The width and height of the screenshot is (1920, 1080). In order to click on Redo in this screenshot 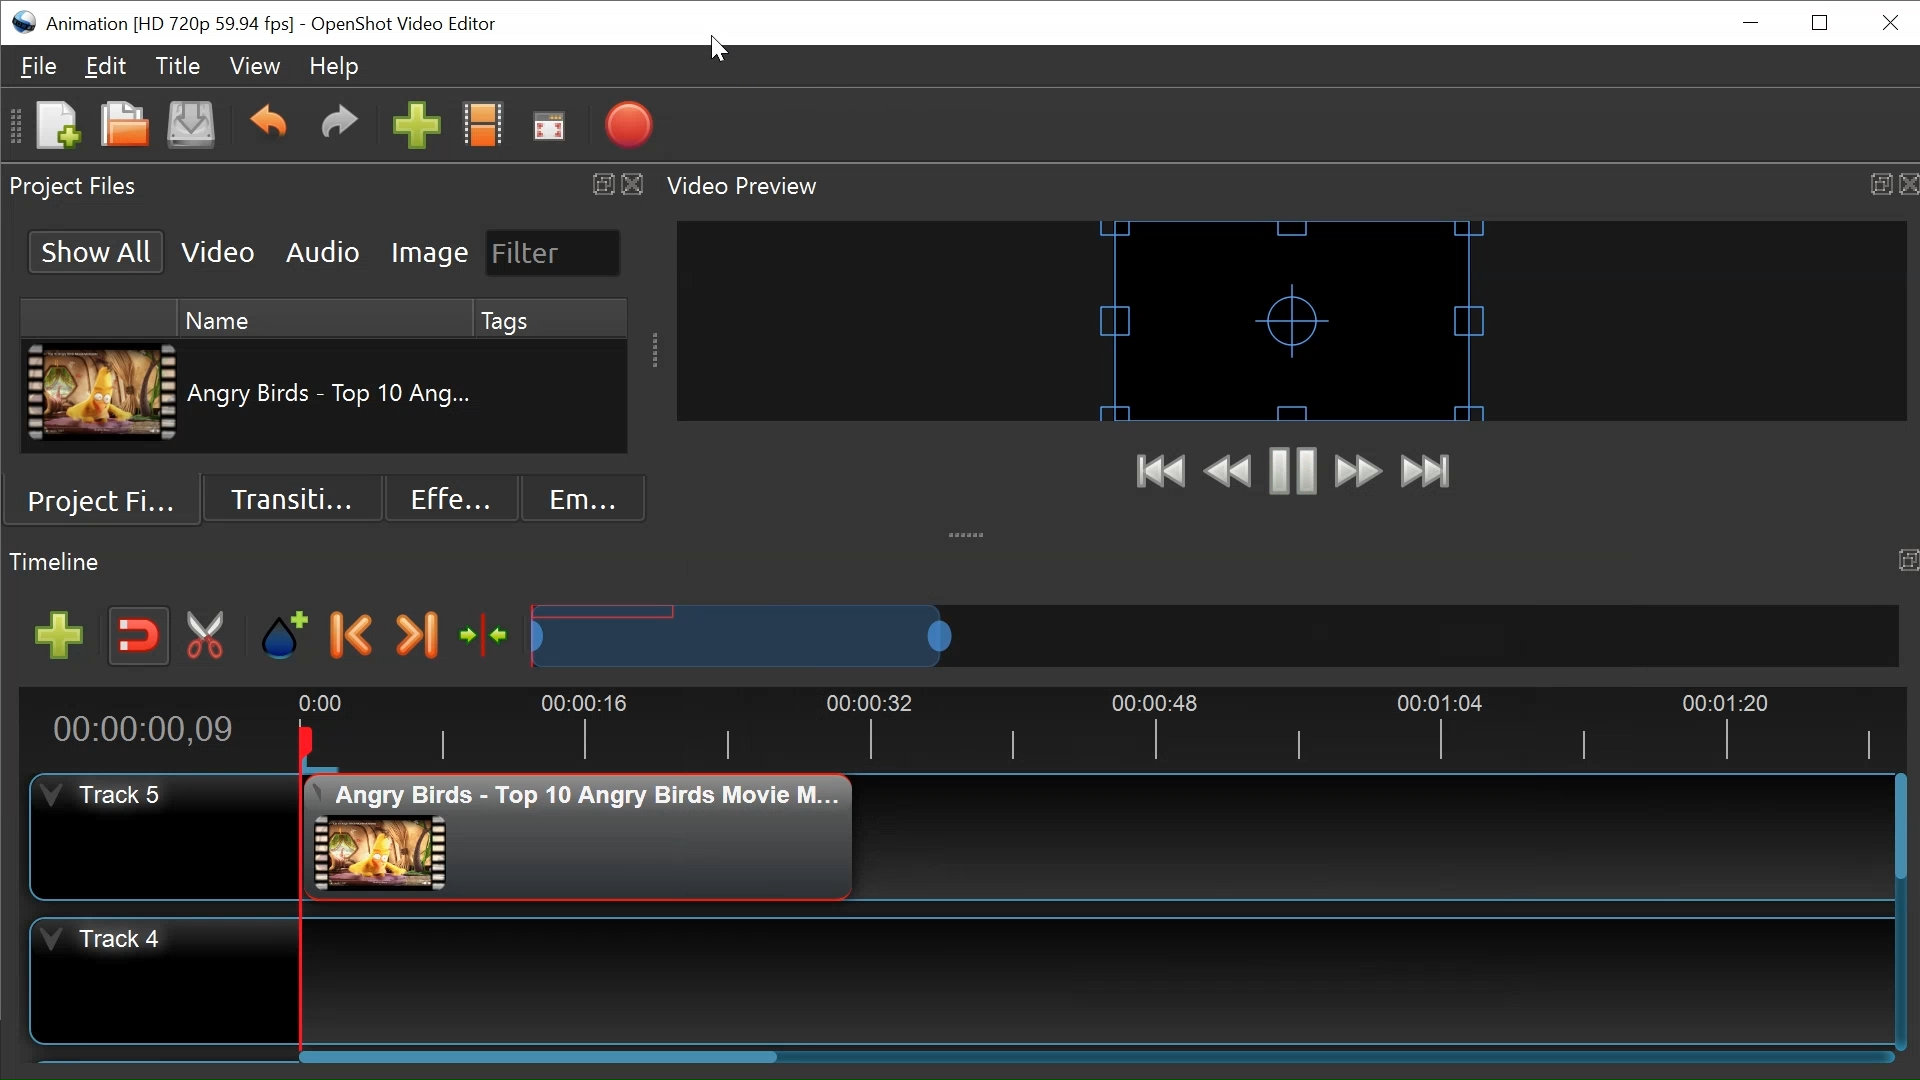, I will do `click(340, 124)`.